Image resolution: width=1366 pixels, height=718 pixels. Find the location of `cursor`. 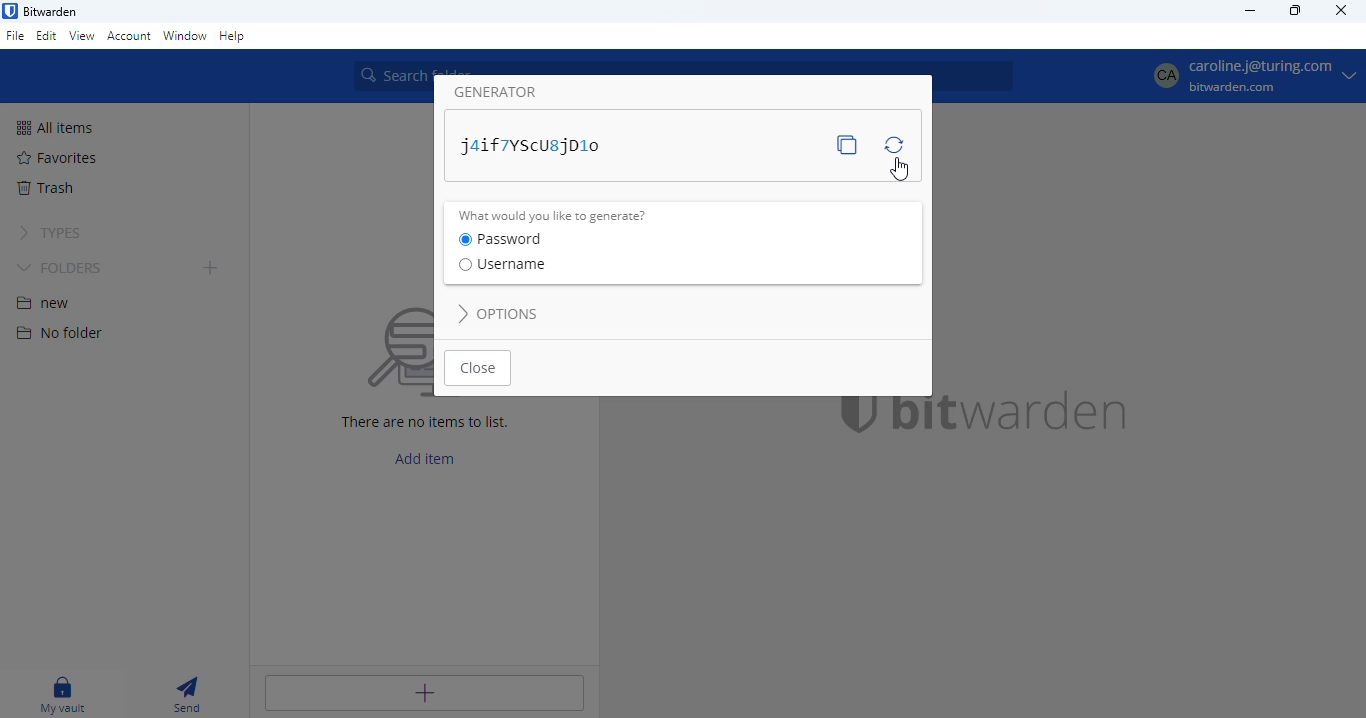

cursor is located at coordinates (900, 170).